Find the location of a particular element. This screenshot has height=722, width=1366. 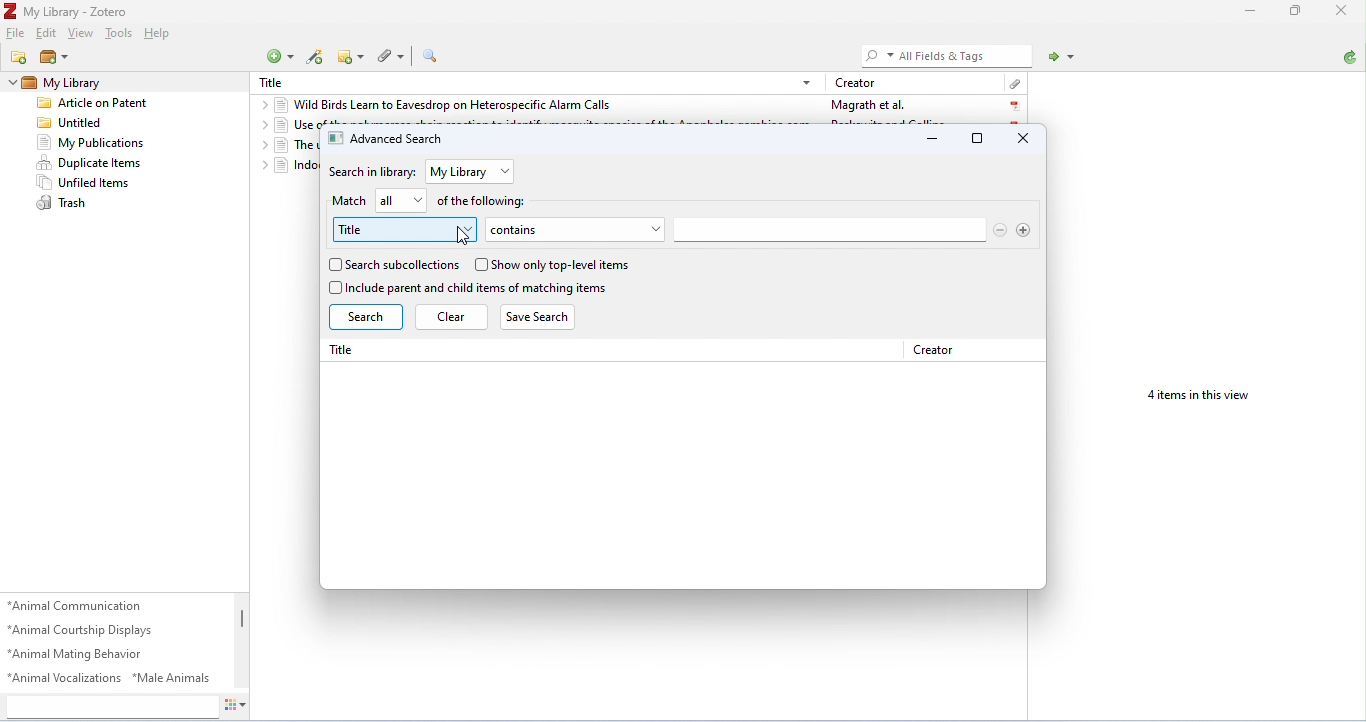

minimize is located at coordinates (935, 139).